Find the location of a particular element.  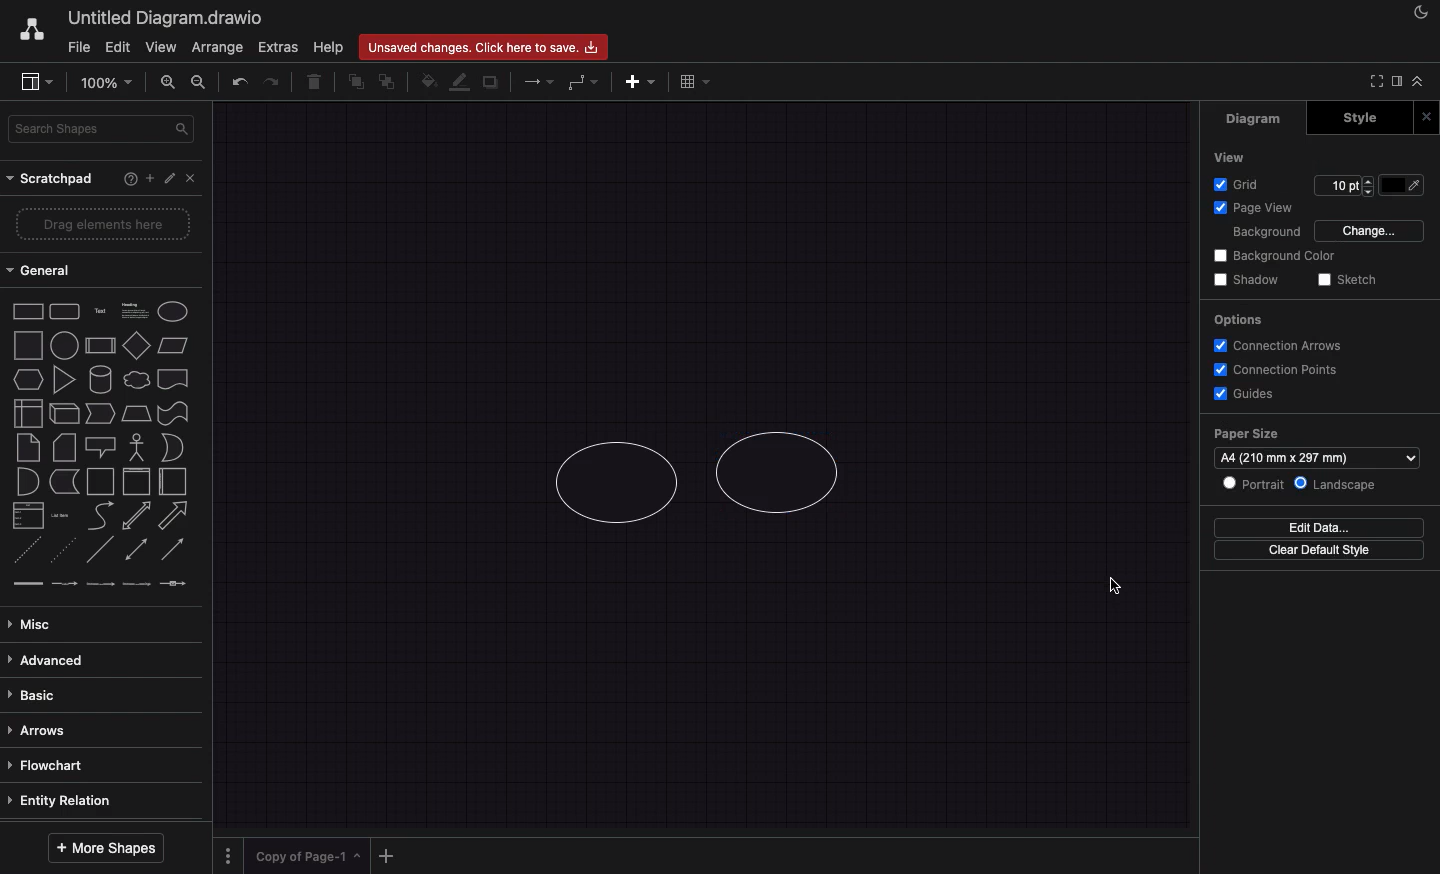

connector with symbol  is located at coordinates (172, 582).